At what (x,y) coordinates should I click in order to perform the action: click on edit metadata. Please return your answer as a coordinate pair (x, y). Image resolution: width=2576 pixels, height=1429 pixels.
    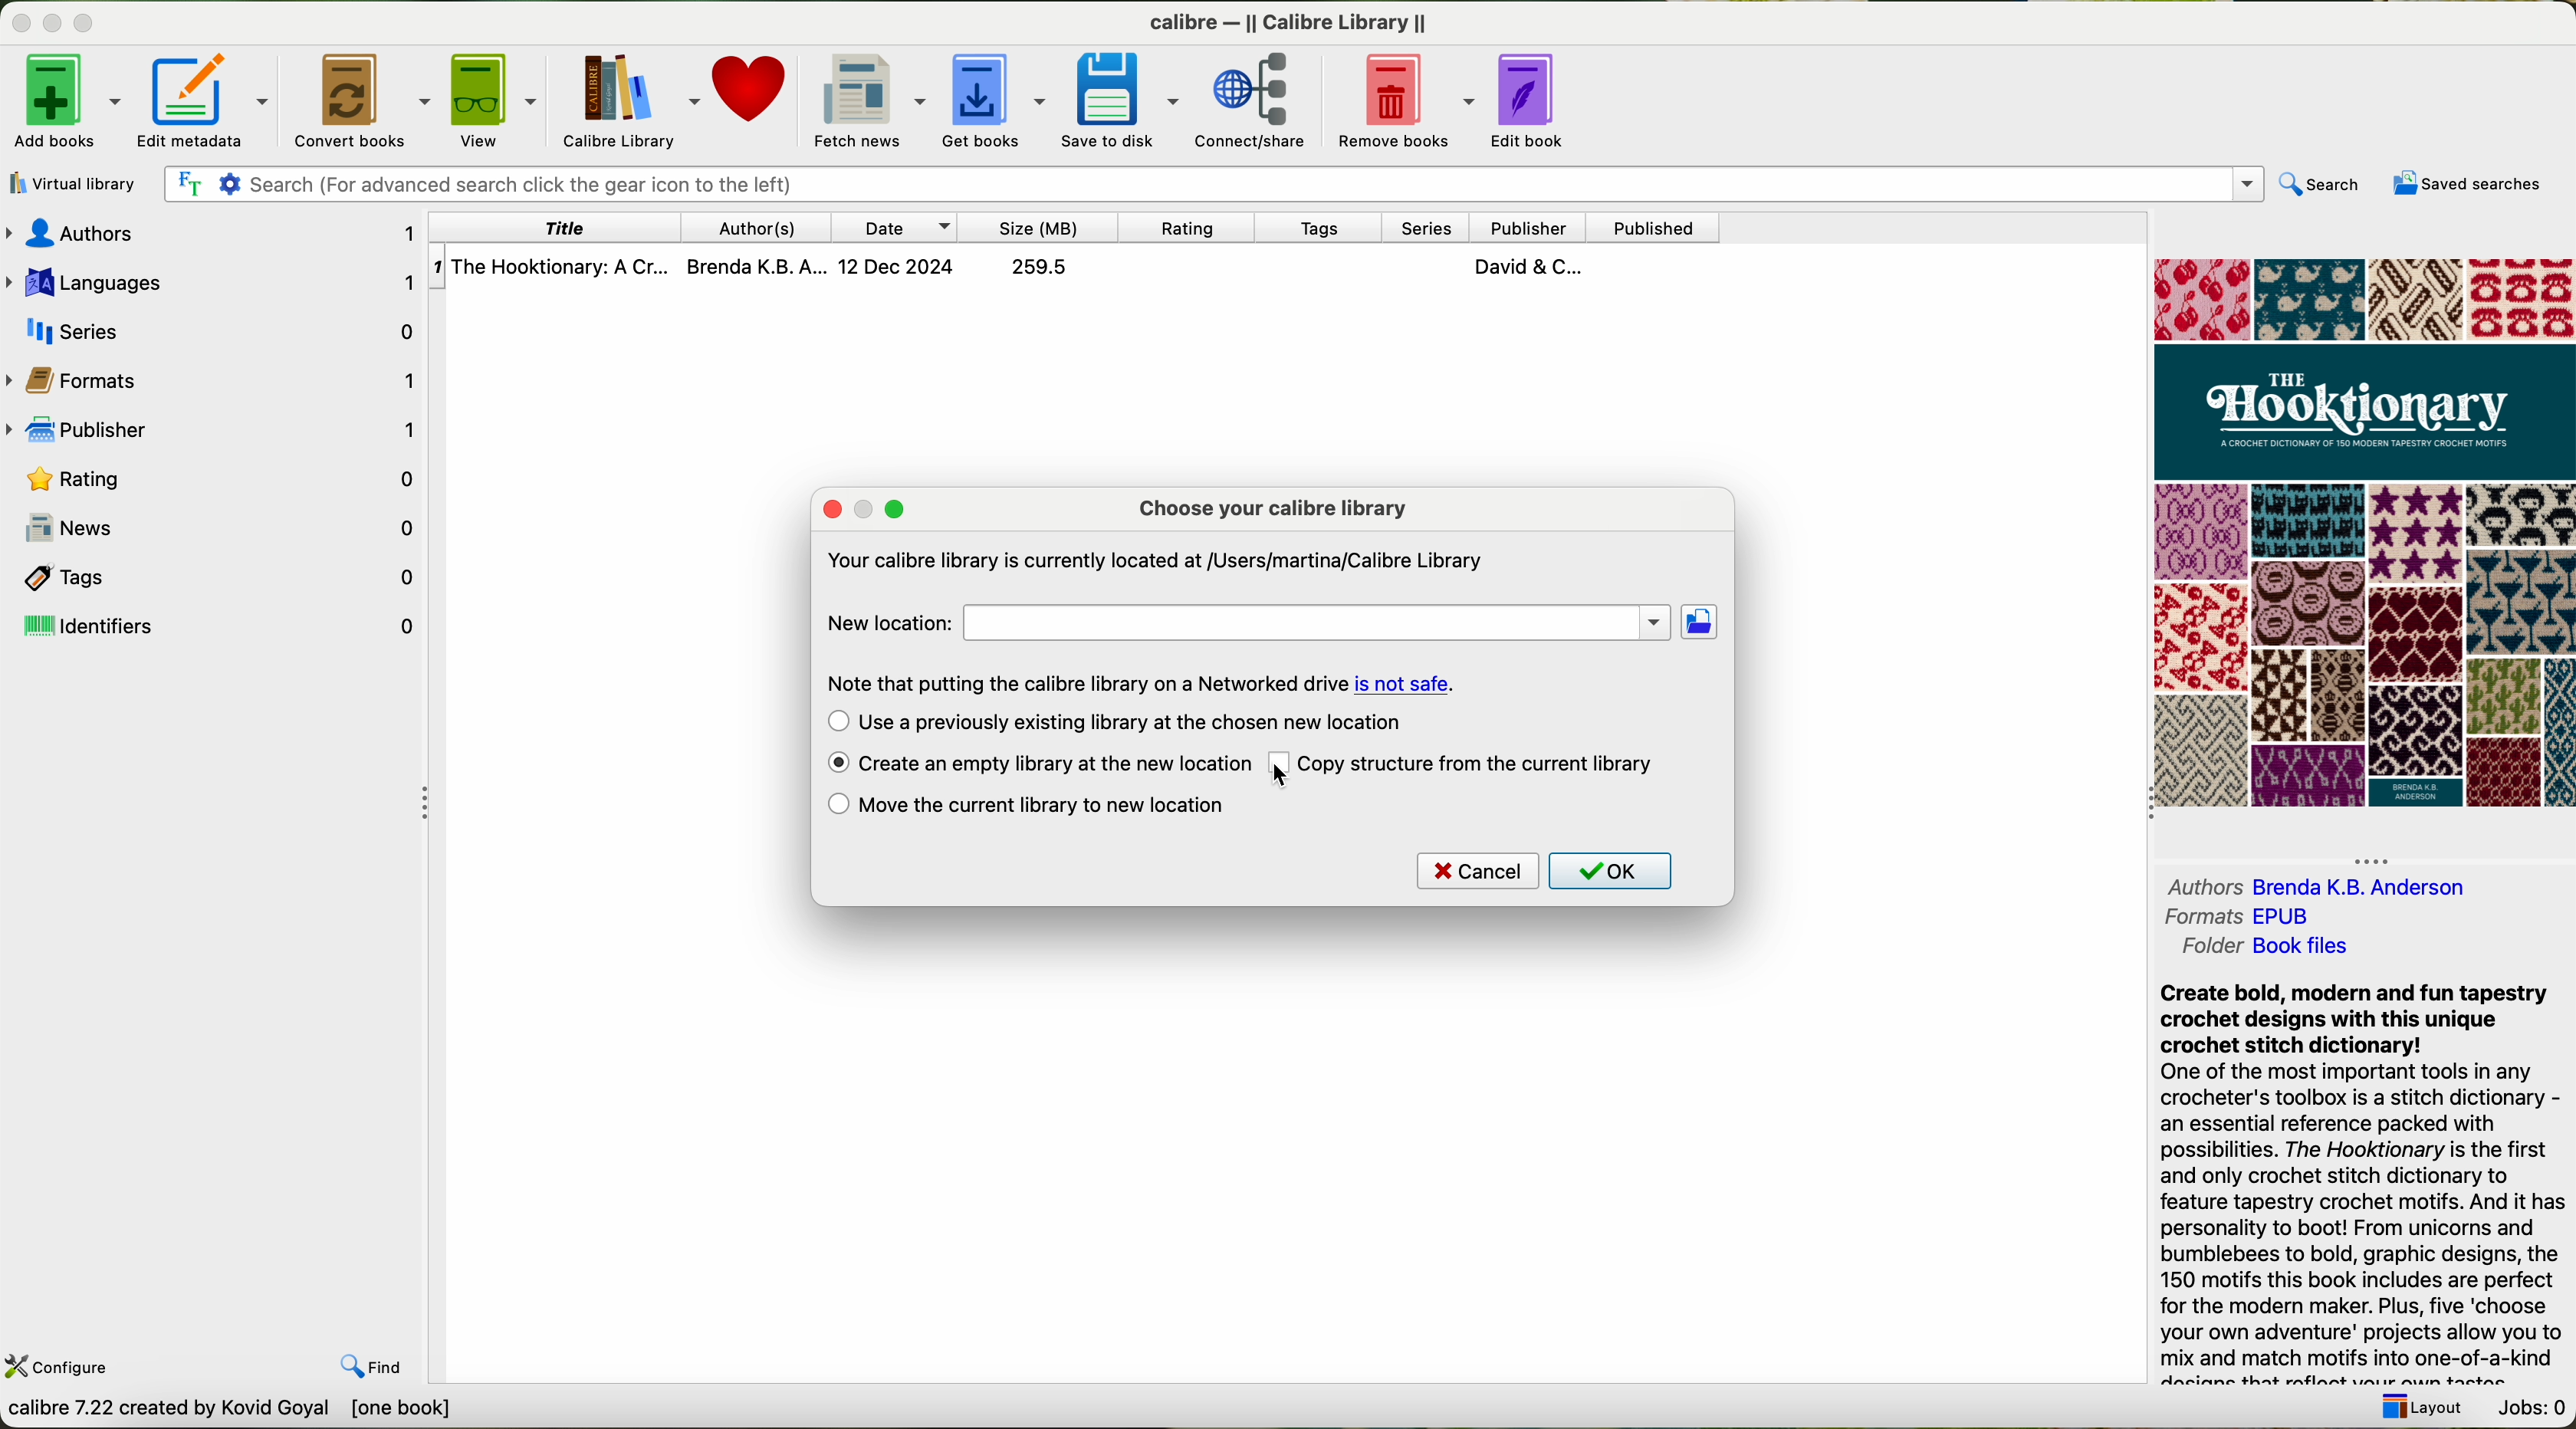
    Looking at the image, I should click on (204, 100).